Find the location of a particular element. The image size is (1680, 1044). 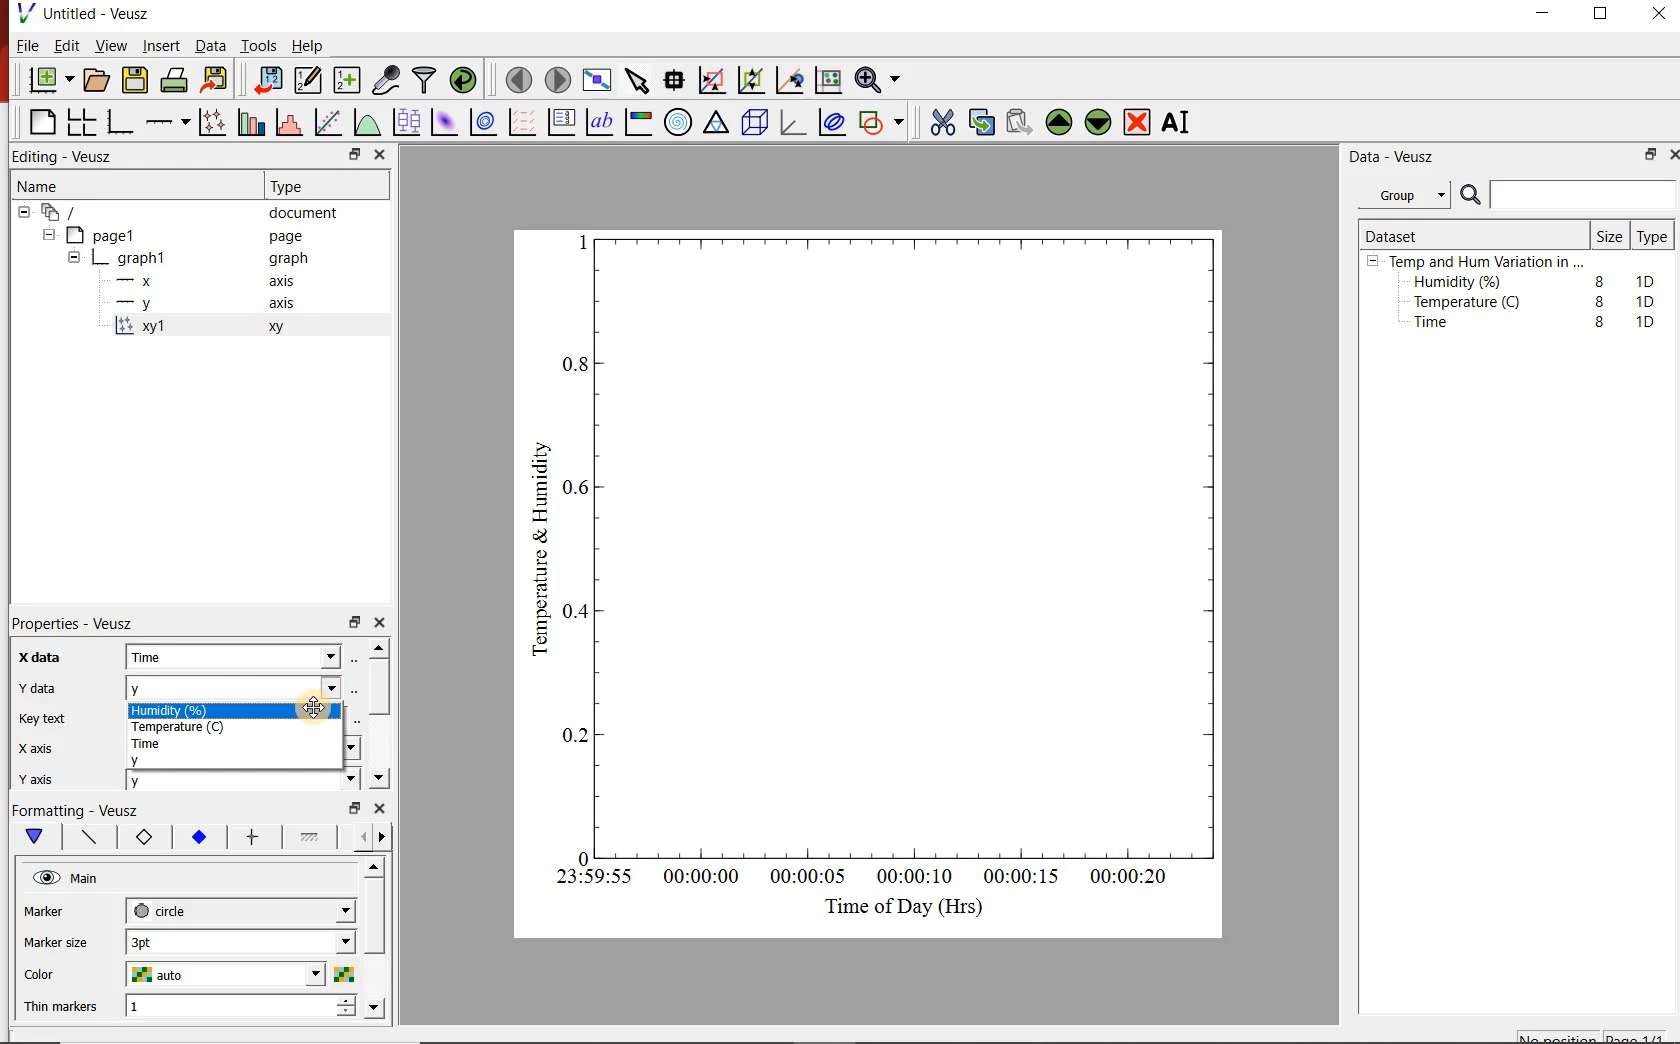

Select color is located at coordinates (345, 975).